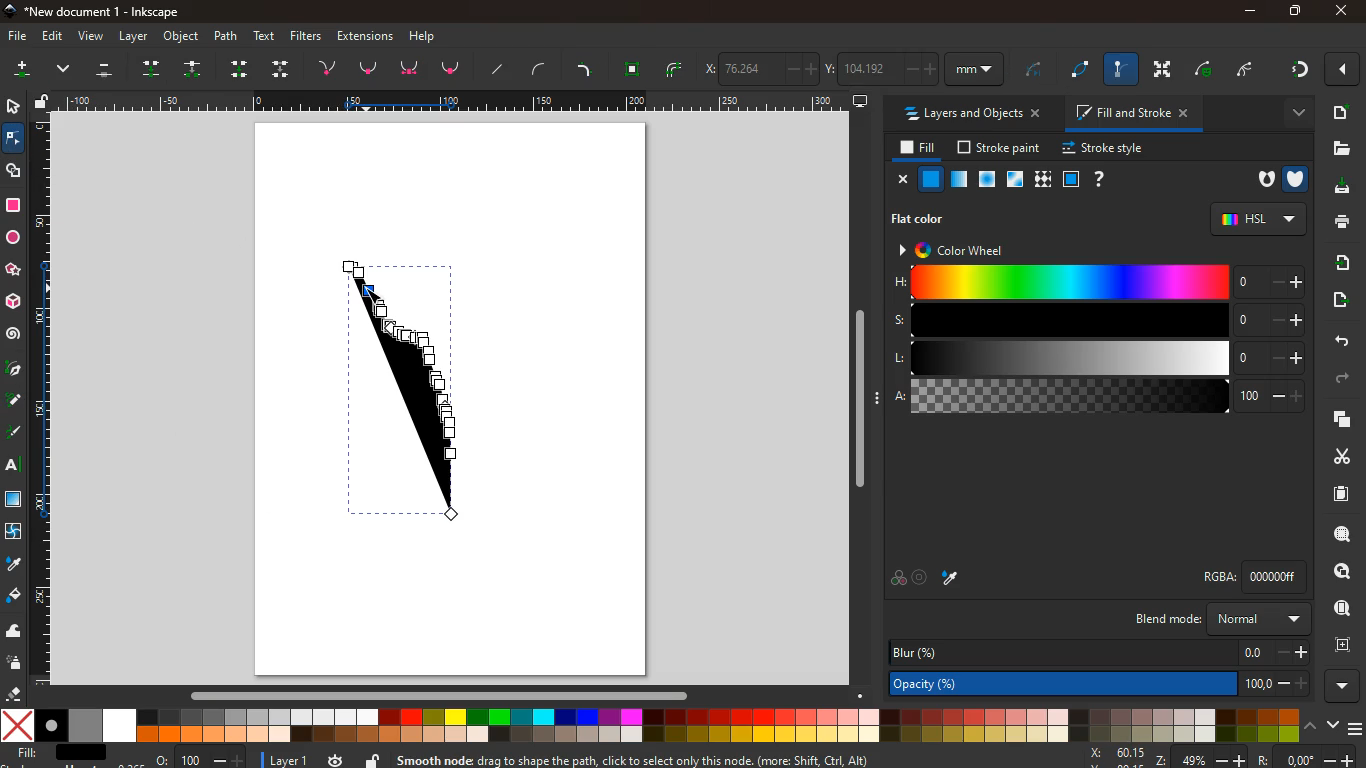  Describe the element at coordinates (1338, 148) in the screenshot. I see `files` at that location.